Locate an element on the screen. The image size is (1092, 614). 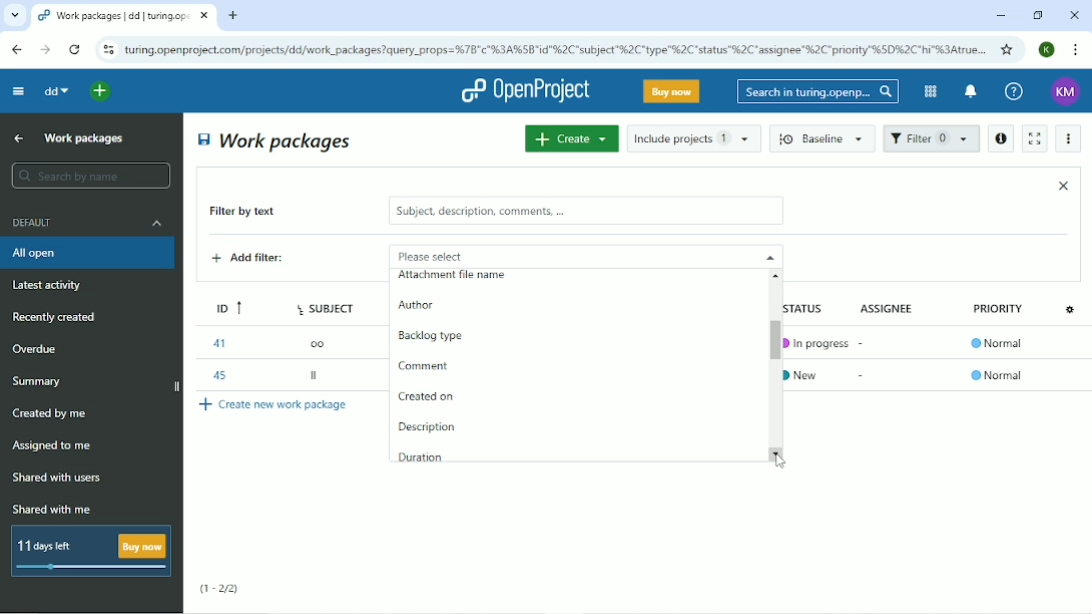
Created on is located at coordinates (427, 397).